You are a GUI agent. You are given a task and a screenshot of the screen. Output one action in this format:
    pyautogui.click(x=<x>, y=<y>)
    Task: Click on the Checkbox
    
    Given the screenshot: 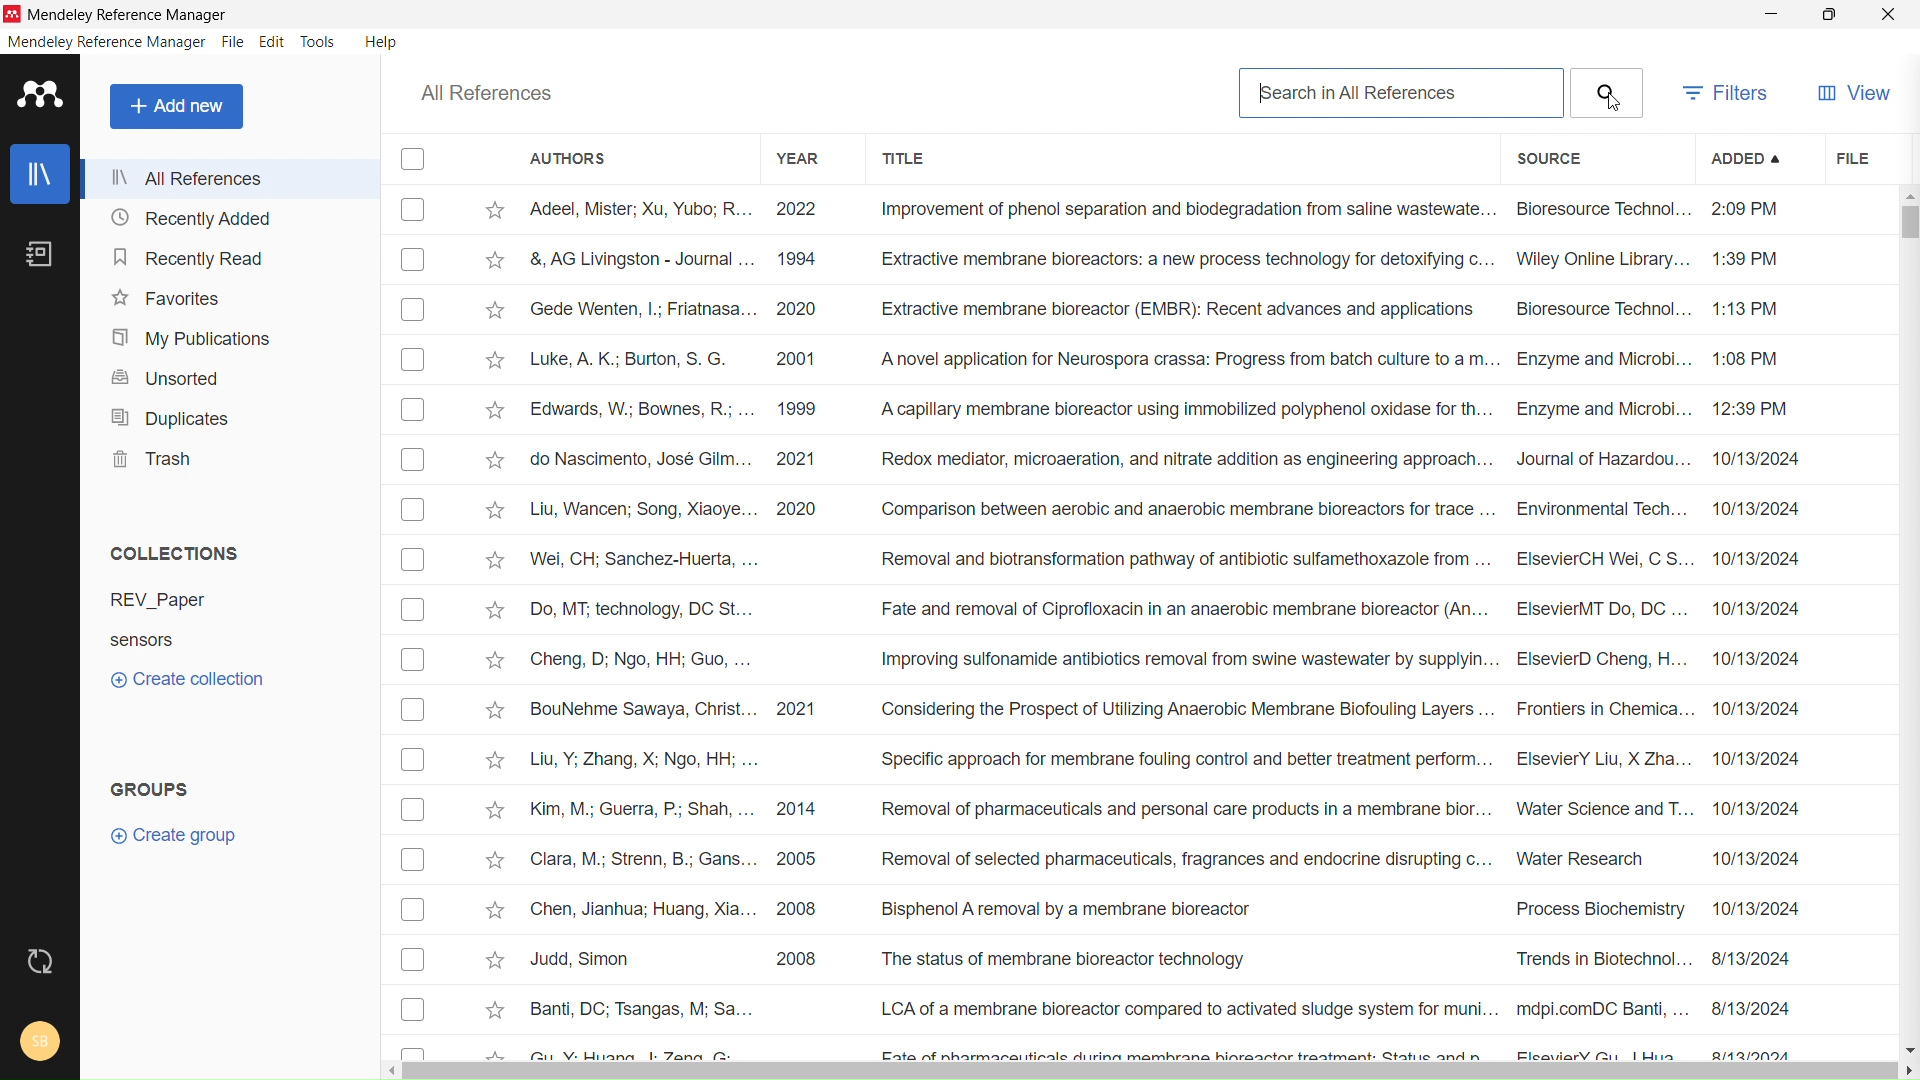 What is the action you would take?
    pyautogui.click(x=410, y=761)
    